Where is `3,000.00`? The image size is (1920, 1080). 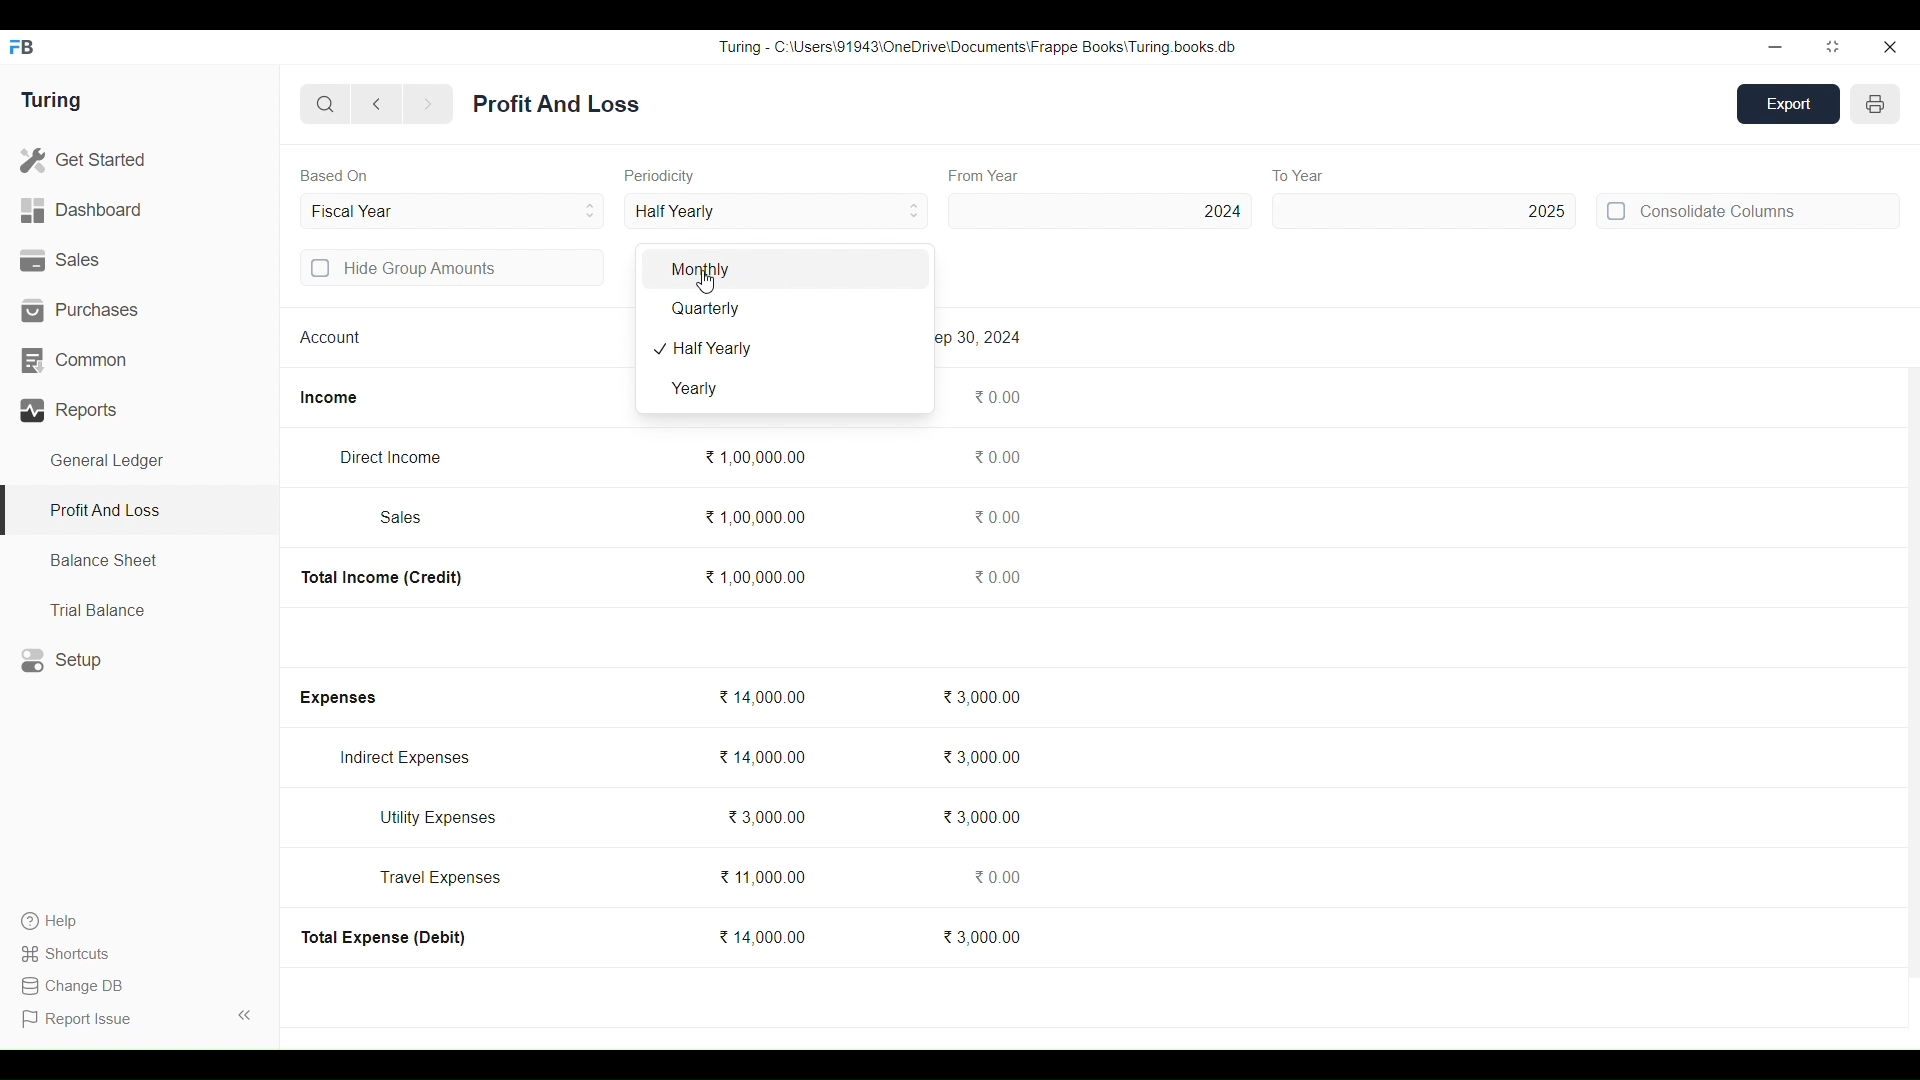 3,000.00 is located at coordinates (981, 757).